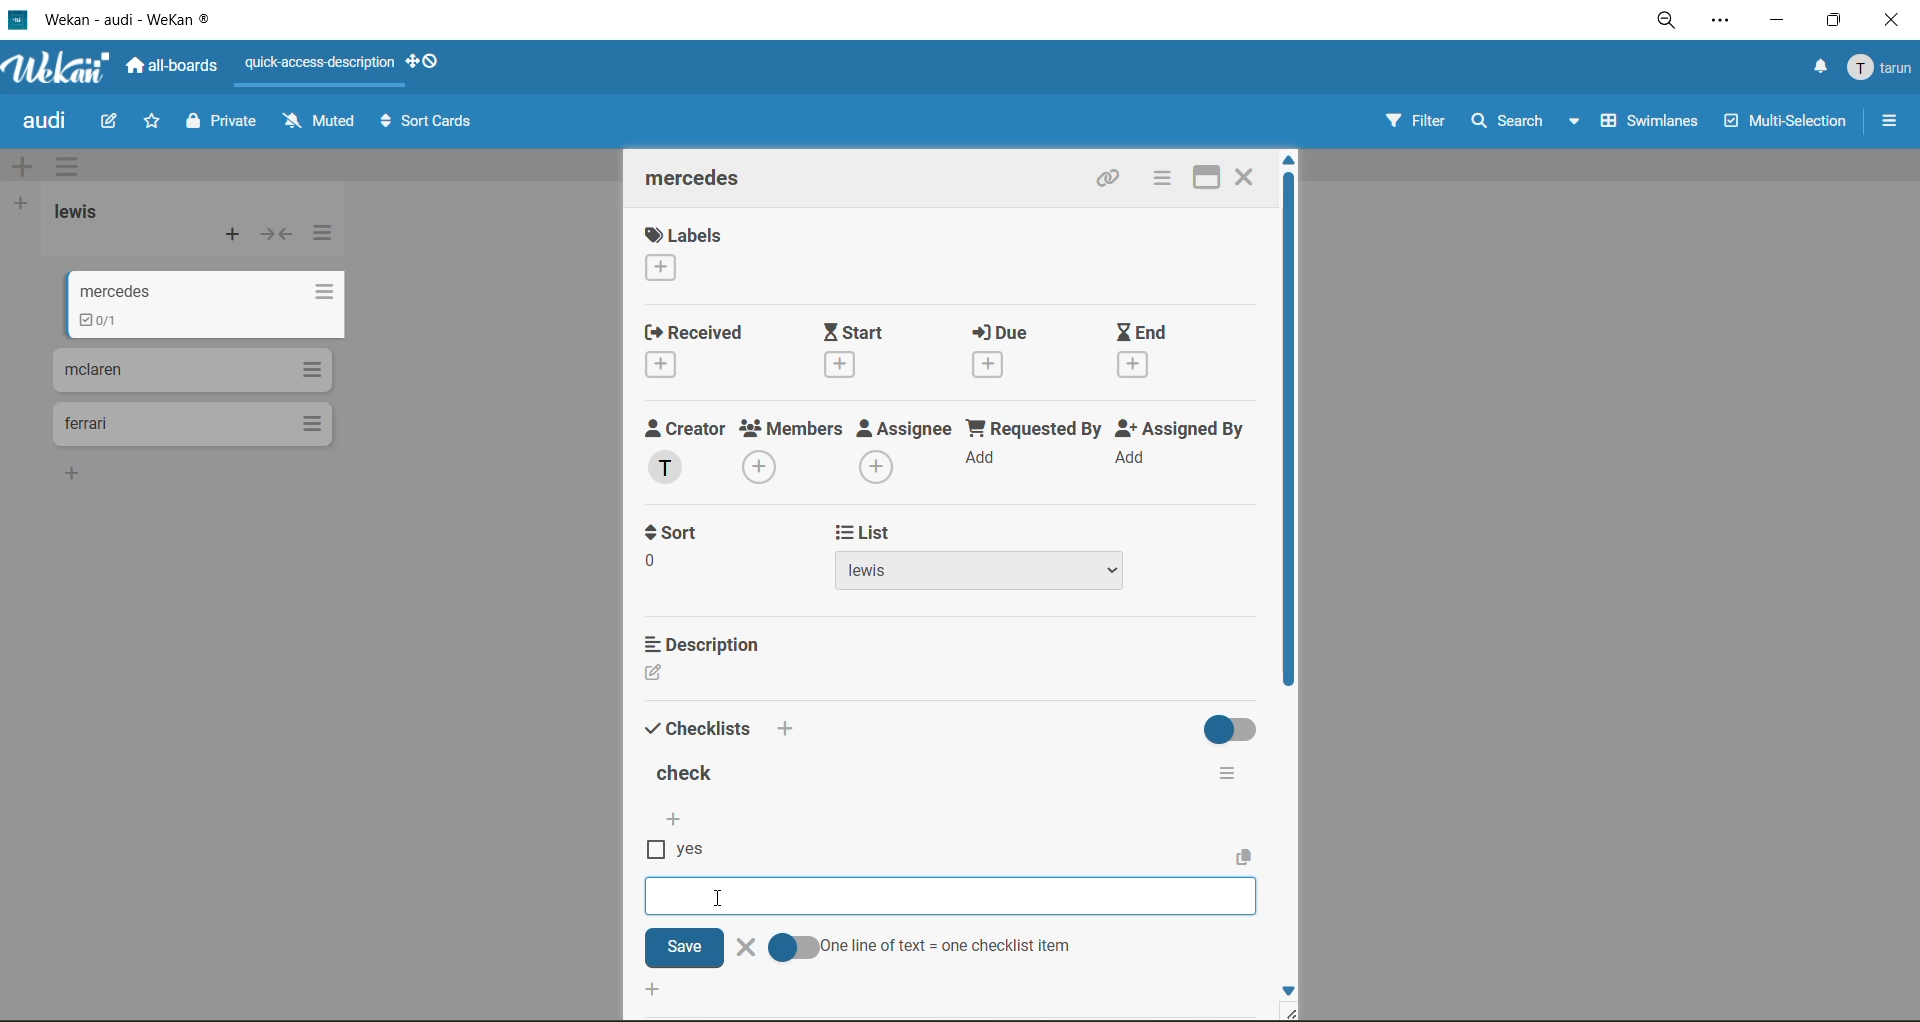 The width and height of the screenshot is (1920, 1022). I want to click on multiselection, so click(1787, 125).